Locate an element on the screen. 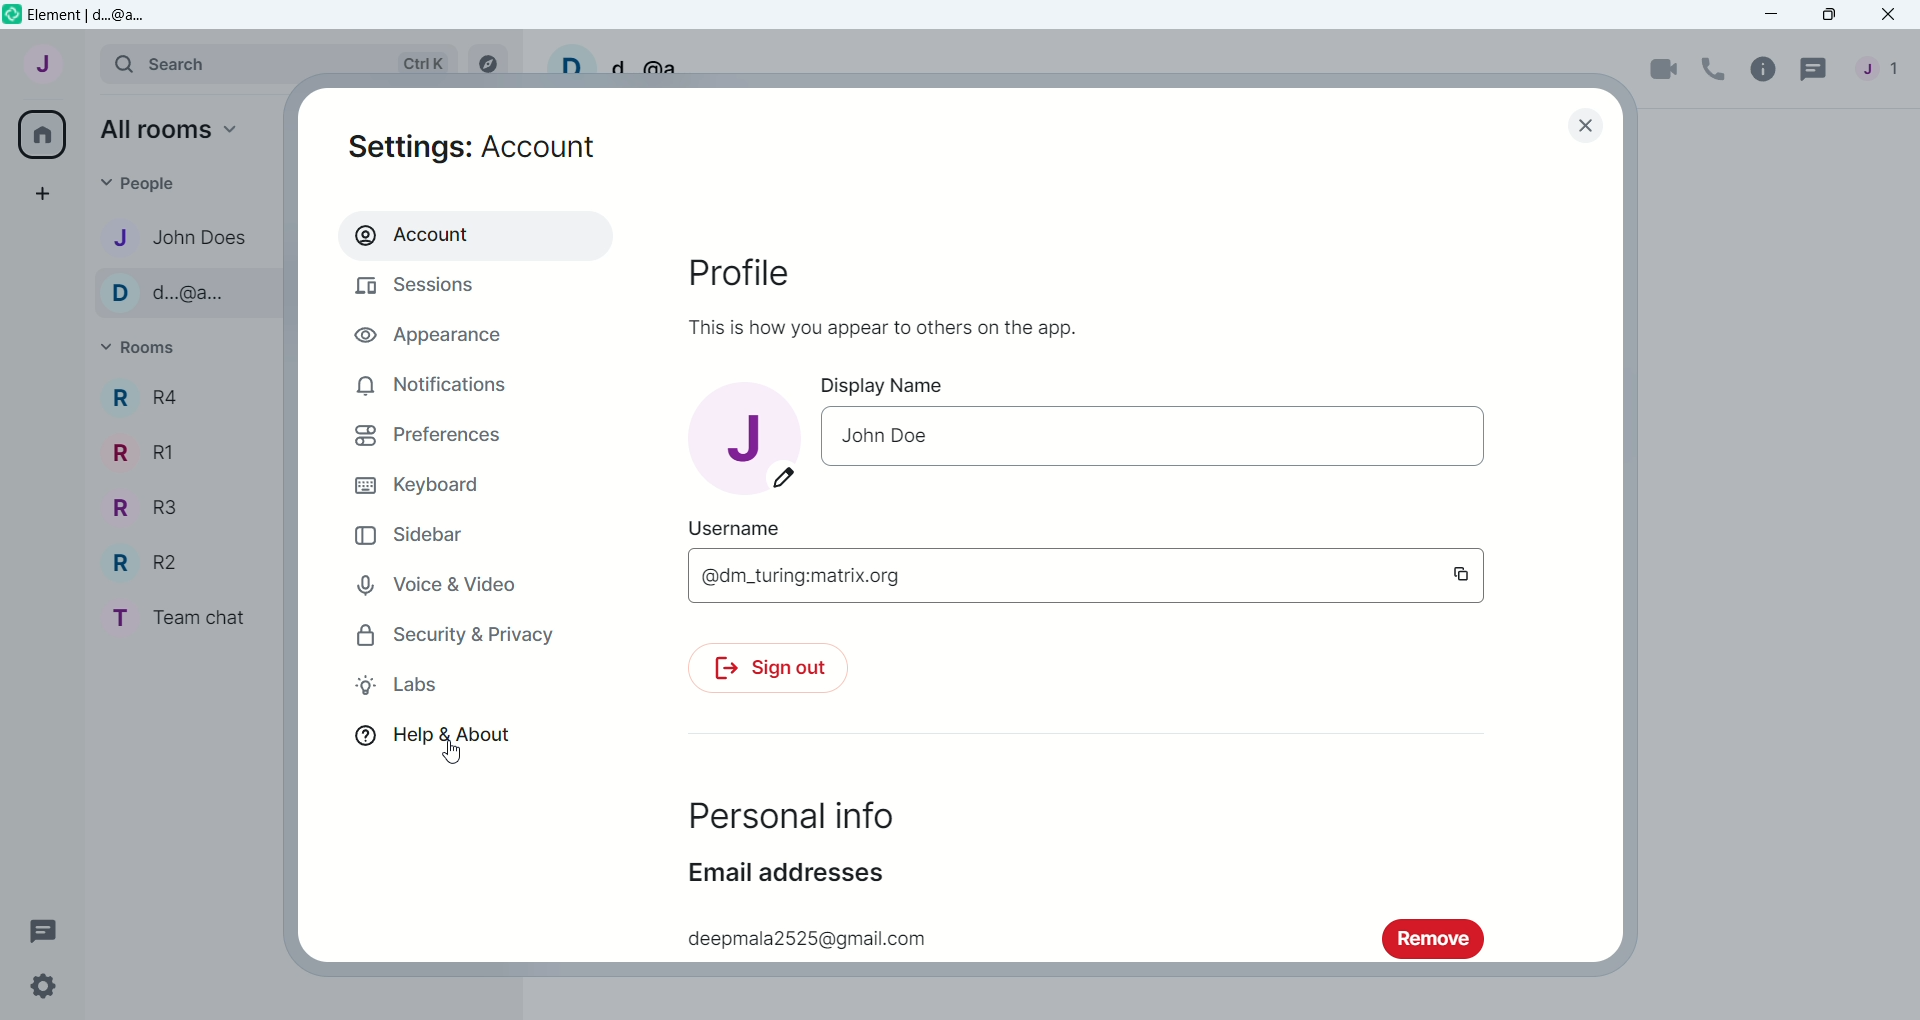 This screenshot has width=1920, height=1020. Remove is located at coordinates (1431, 939).